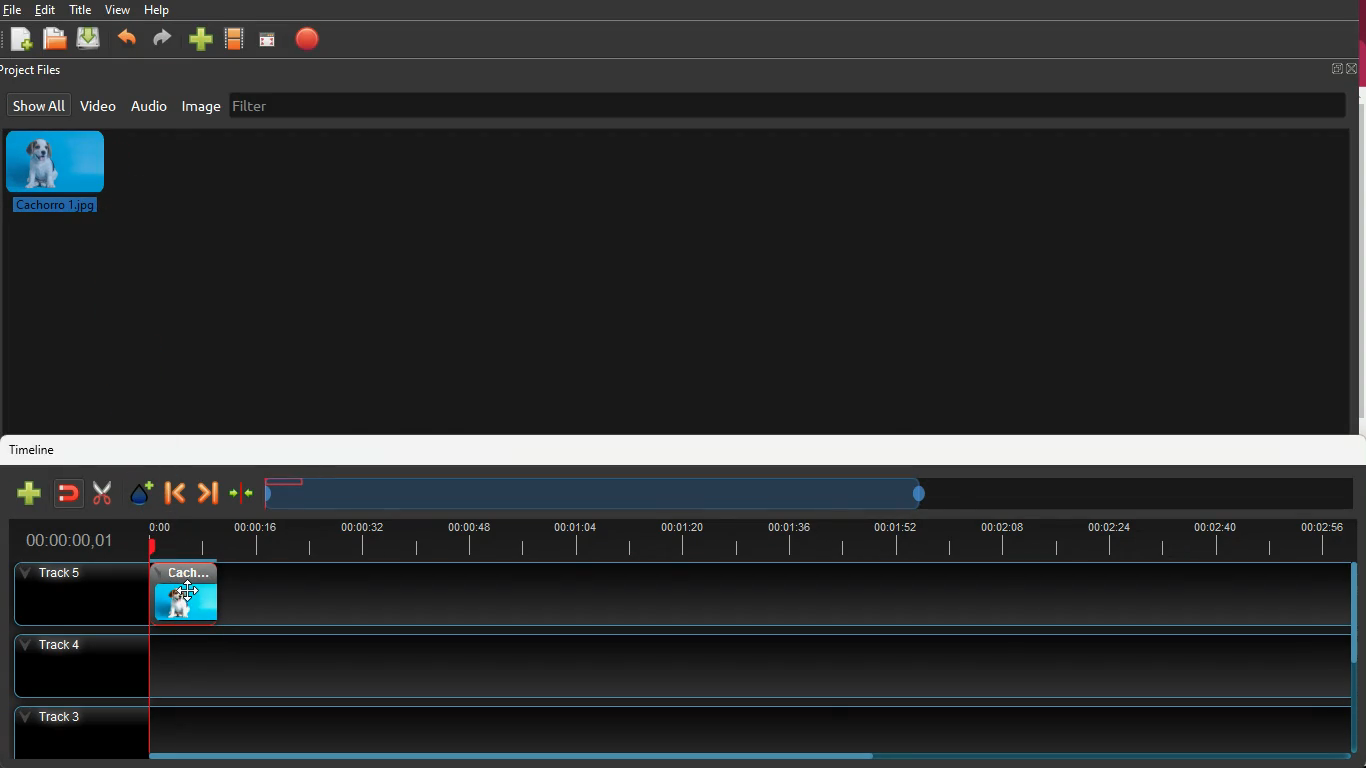  I want to click on join, so click(242, 493).